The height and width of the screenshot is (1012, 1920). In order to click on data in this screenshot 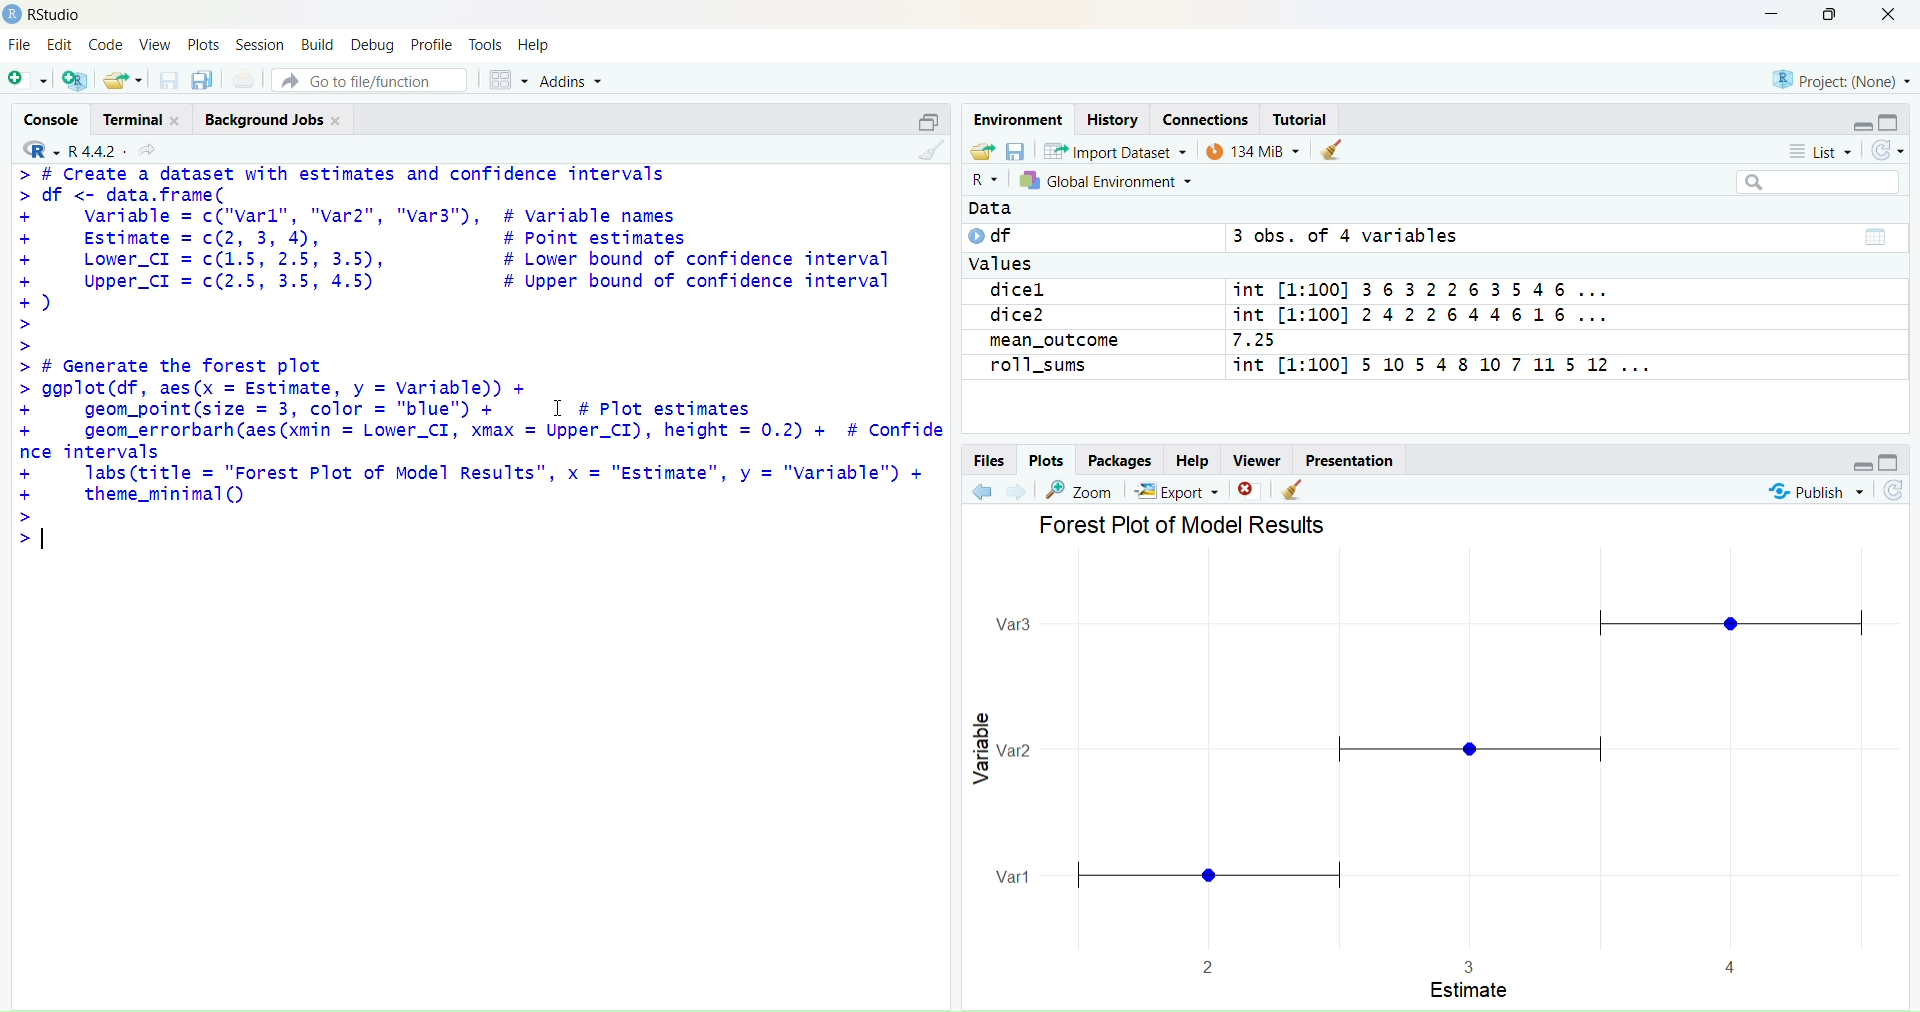, I will do `click(1876, 237)`.